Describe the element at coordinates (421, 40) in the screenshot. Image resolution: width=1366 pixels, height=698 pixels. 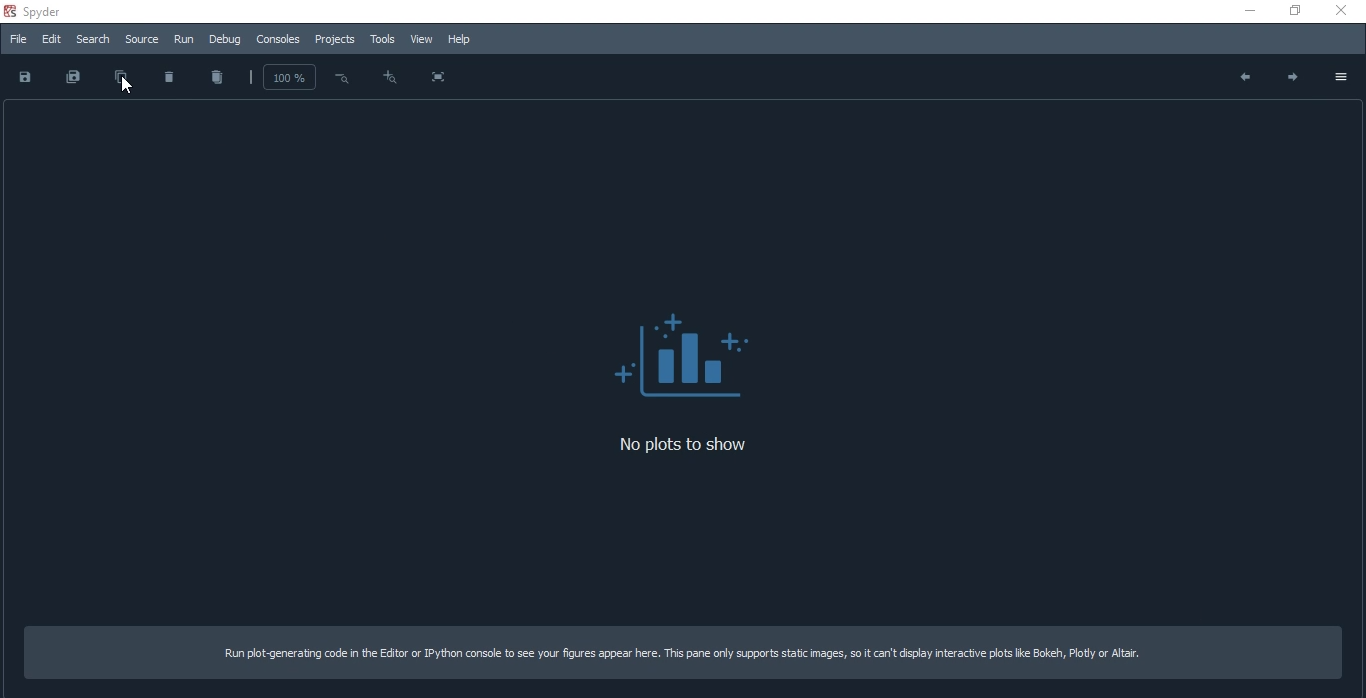
I see `View` at that location.